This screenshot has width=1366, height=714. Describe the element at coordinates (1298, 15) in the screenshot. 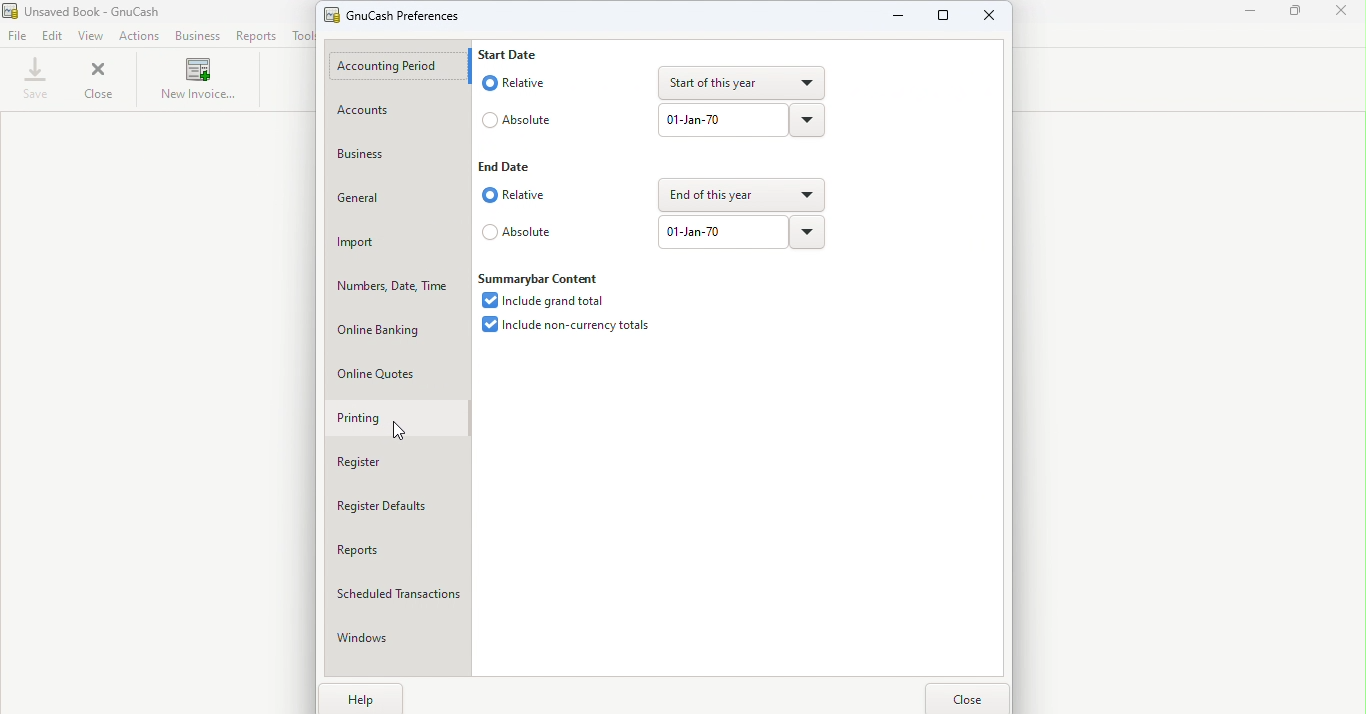

I see `Maximize` at that location.